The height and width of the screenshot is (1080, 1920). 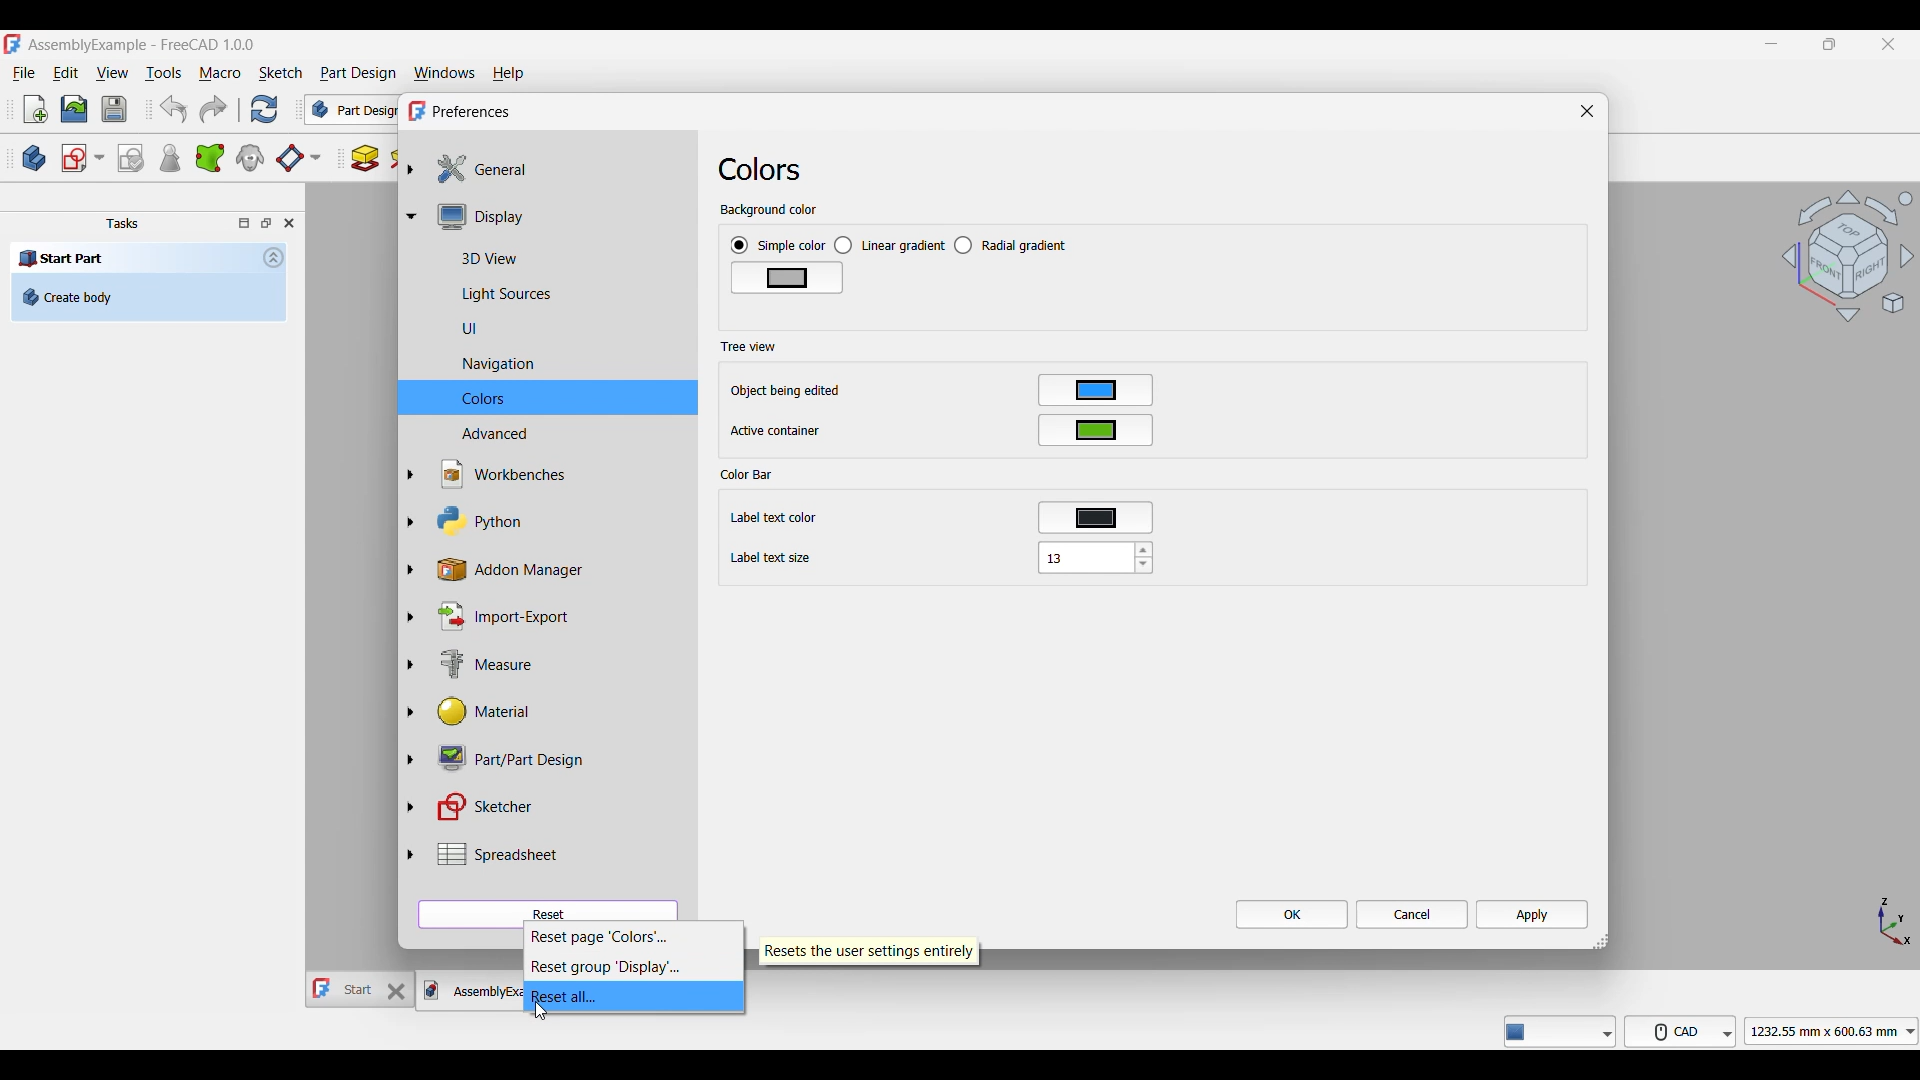 I want to click on Color settings for Active container, so click(x=1096, y=430).